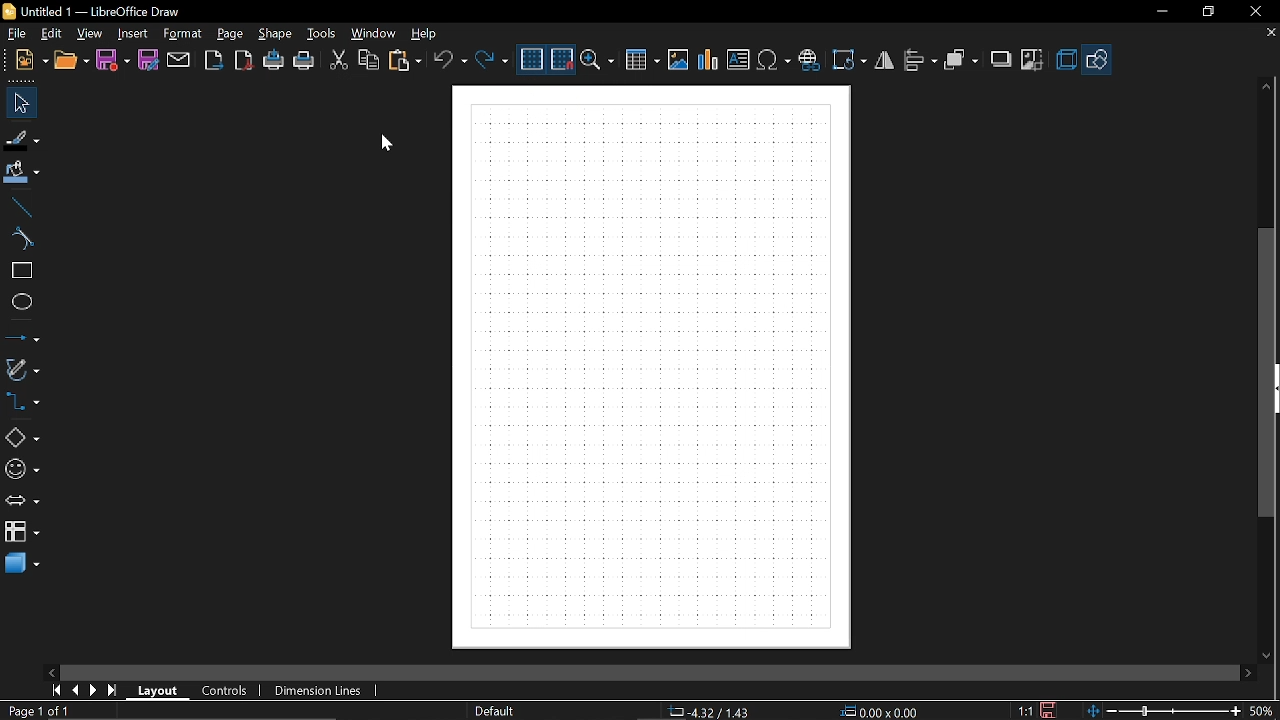 The image size is (1280, 720). What do you see at coordinates (493, 60) in the screenshot?
I see `redo` at bounding box center [493, 60].